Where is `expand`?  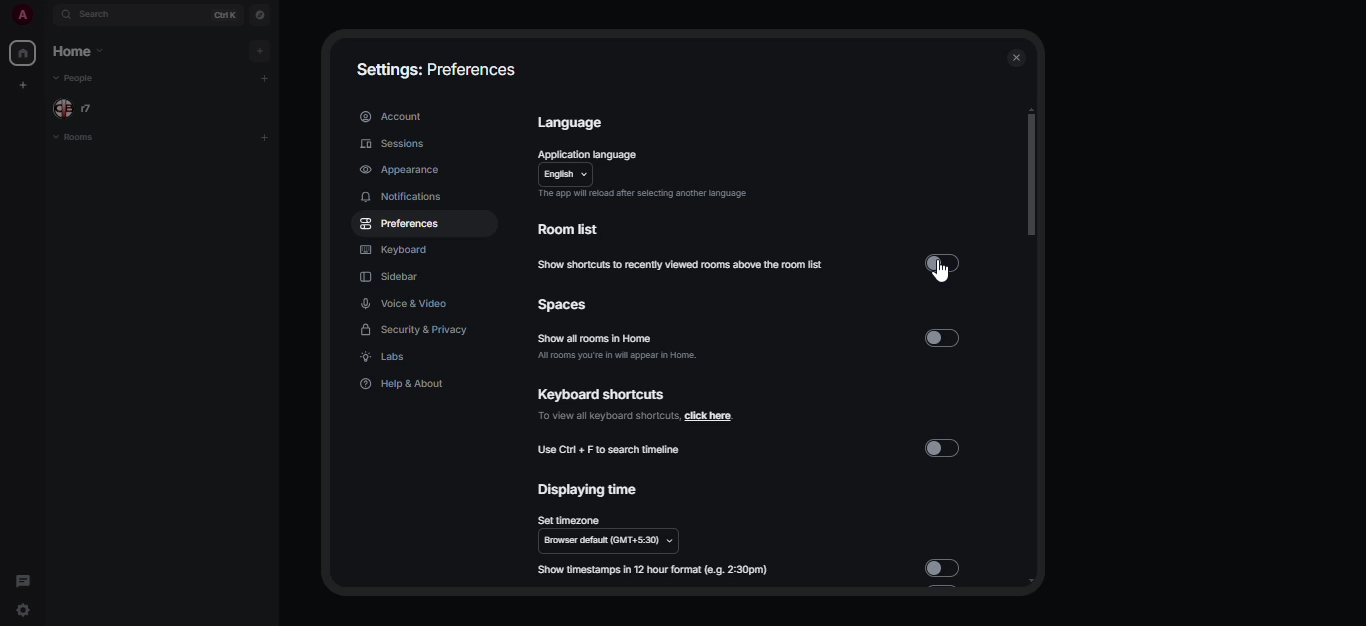
expand is located at coordinates (46, 13).